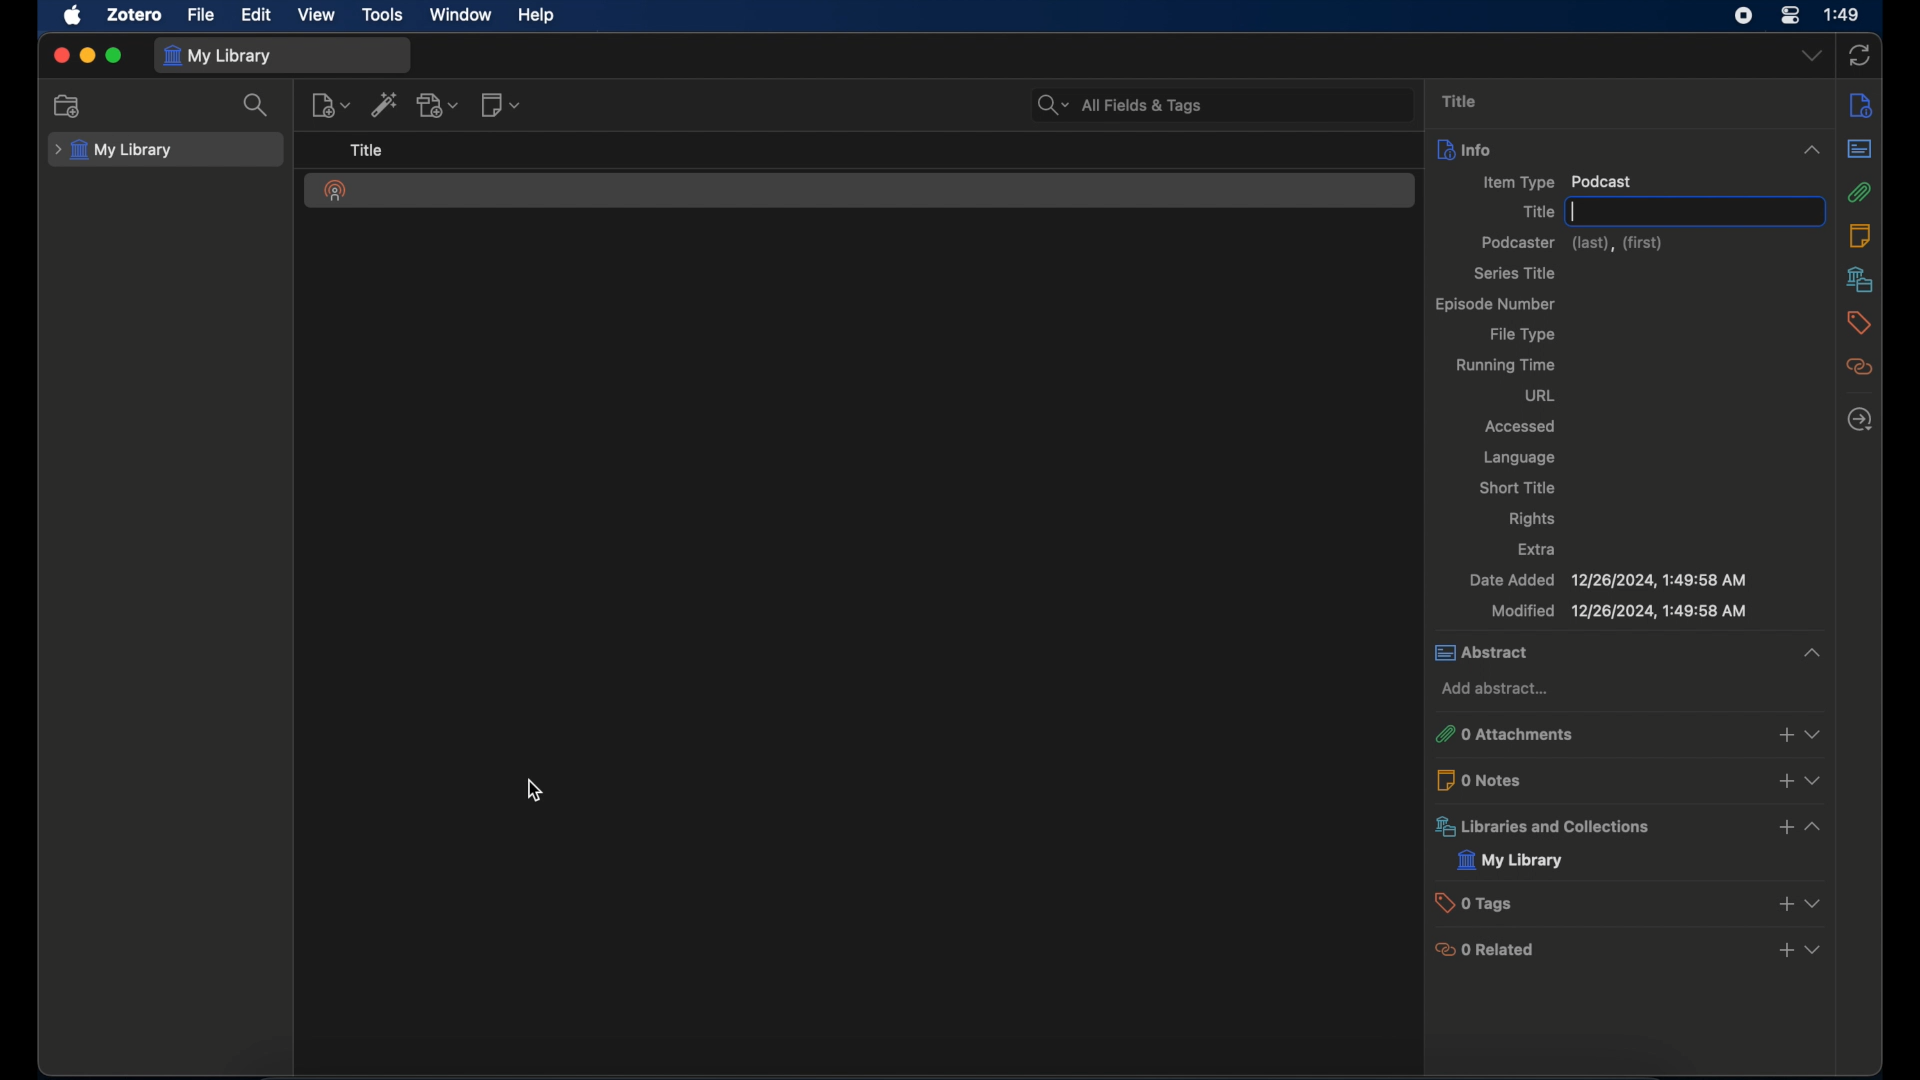 This screenshot has width=1920, height=1080. I want to click on my library, so click(1511, 861).